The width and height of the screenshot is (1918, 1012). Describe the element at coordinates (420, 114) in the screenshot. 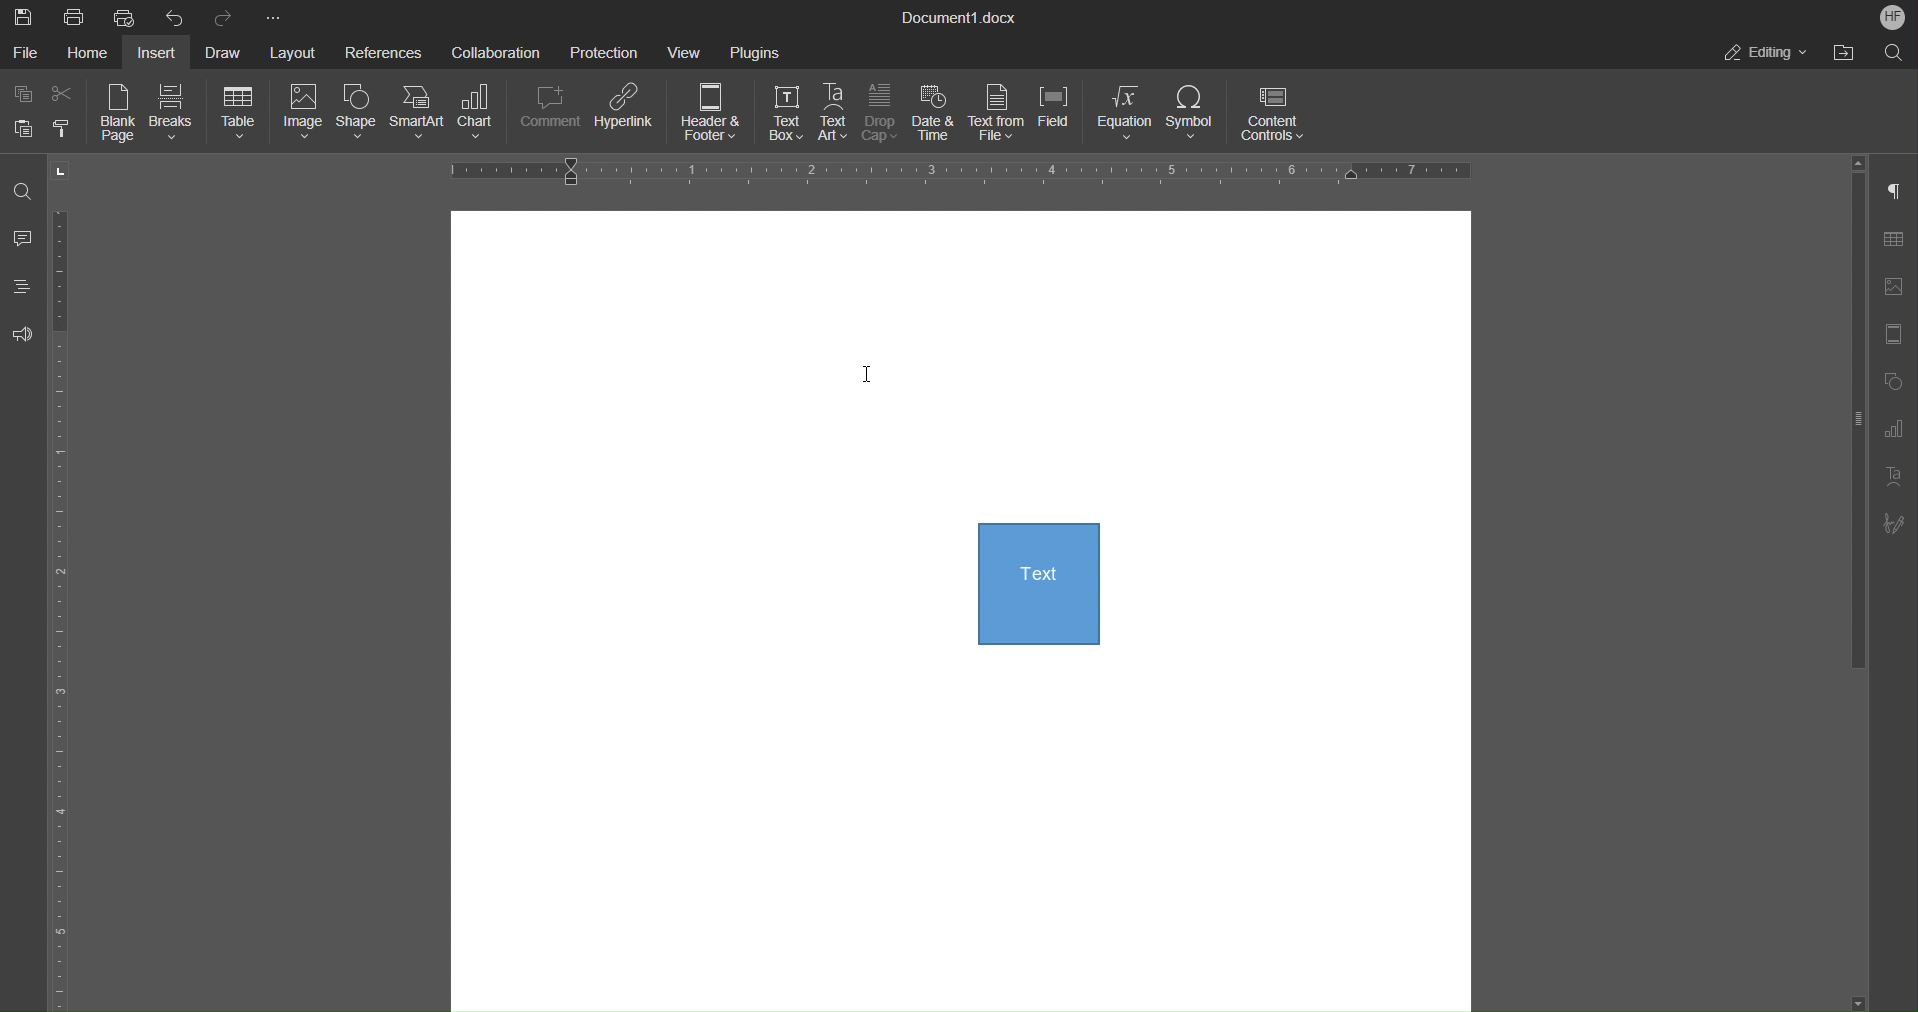

I see `SmartArt` at that location.